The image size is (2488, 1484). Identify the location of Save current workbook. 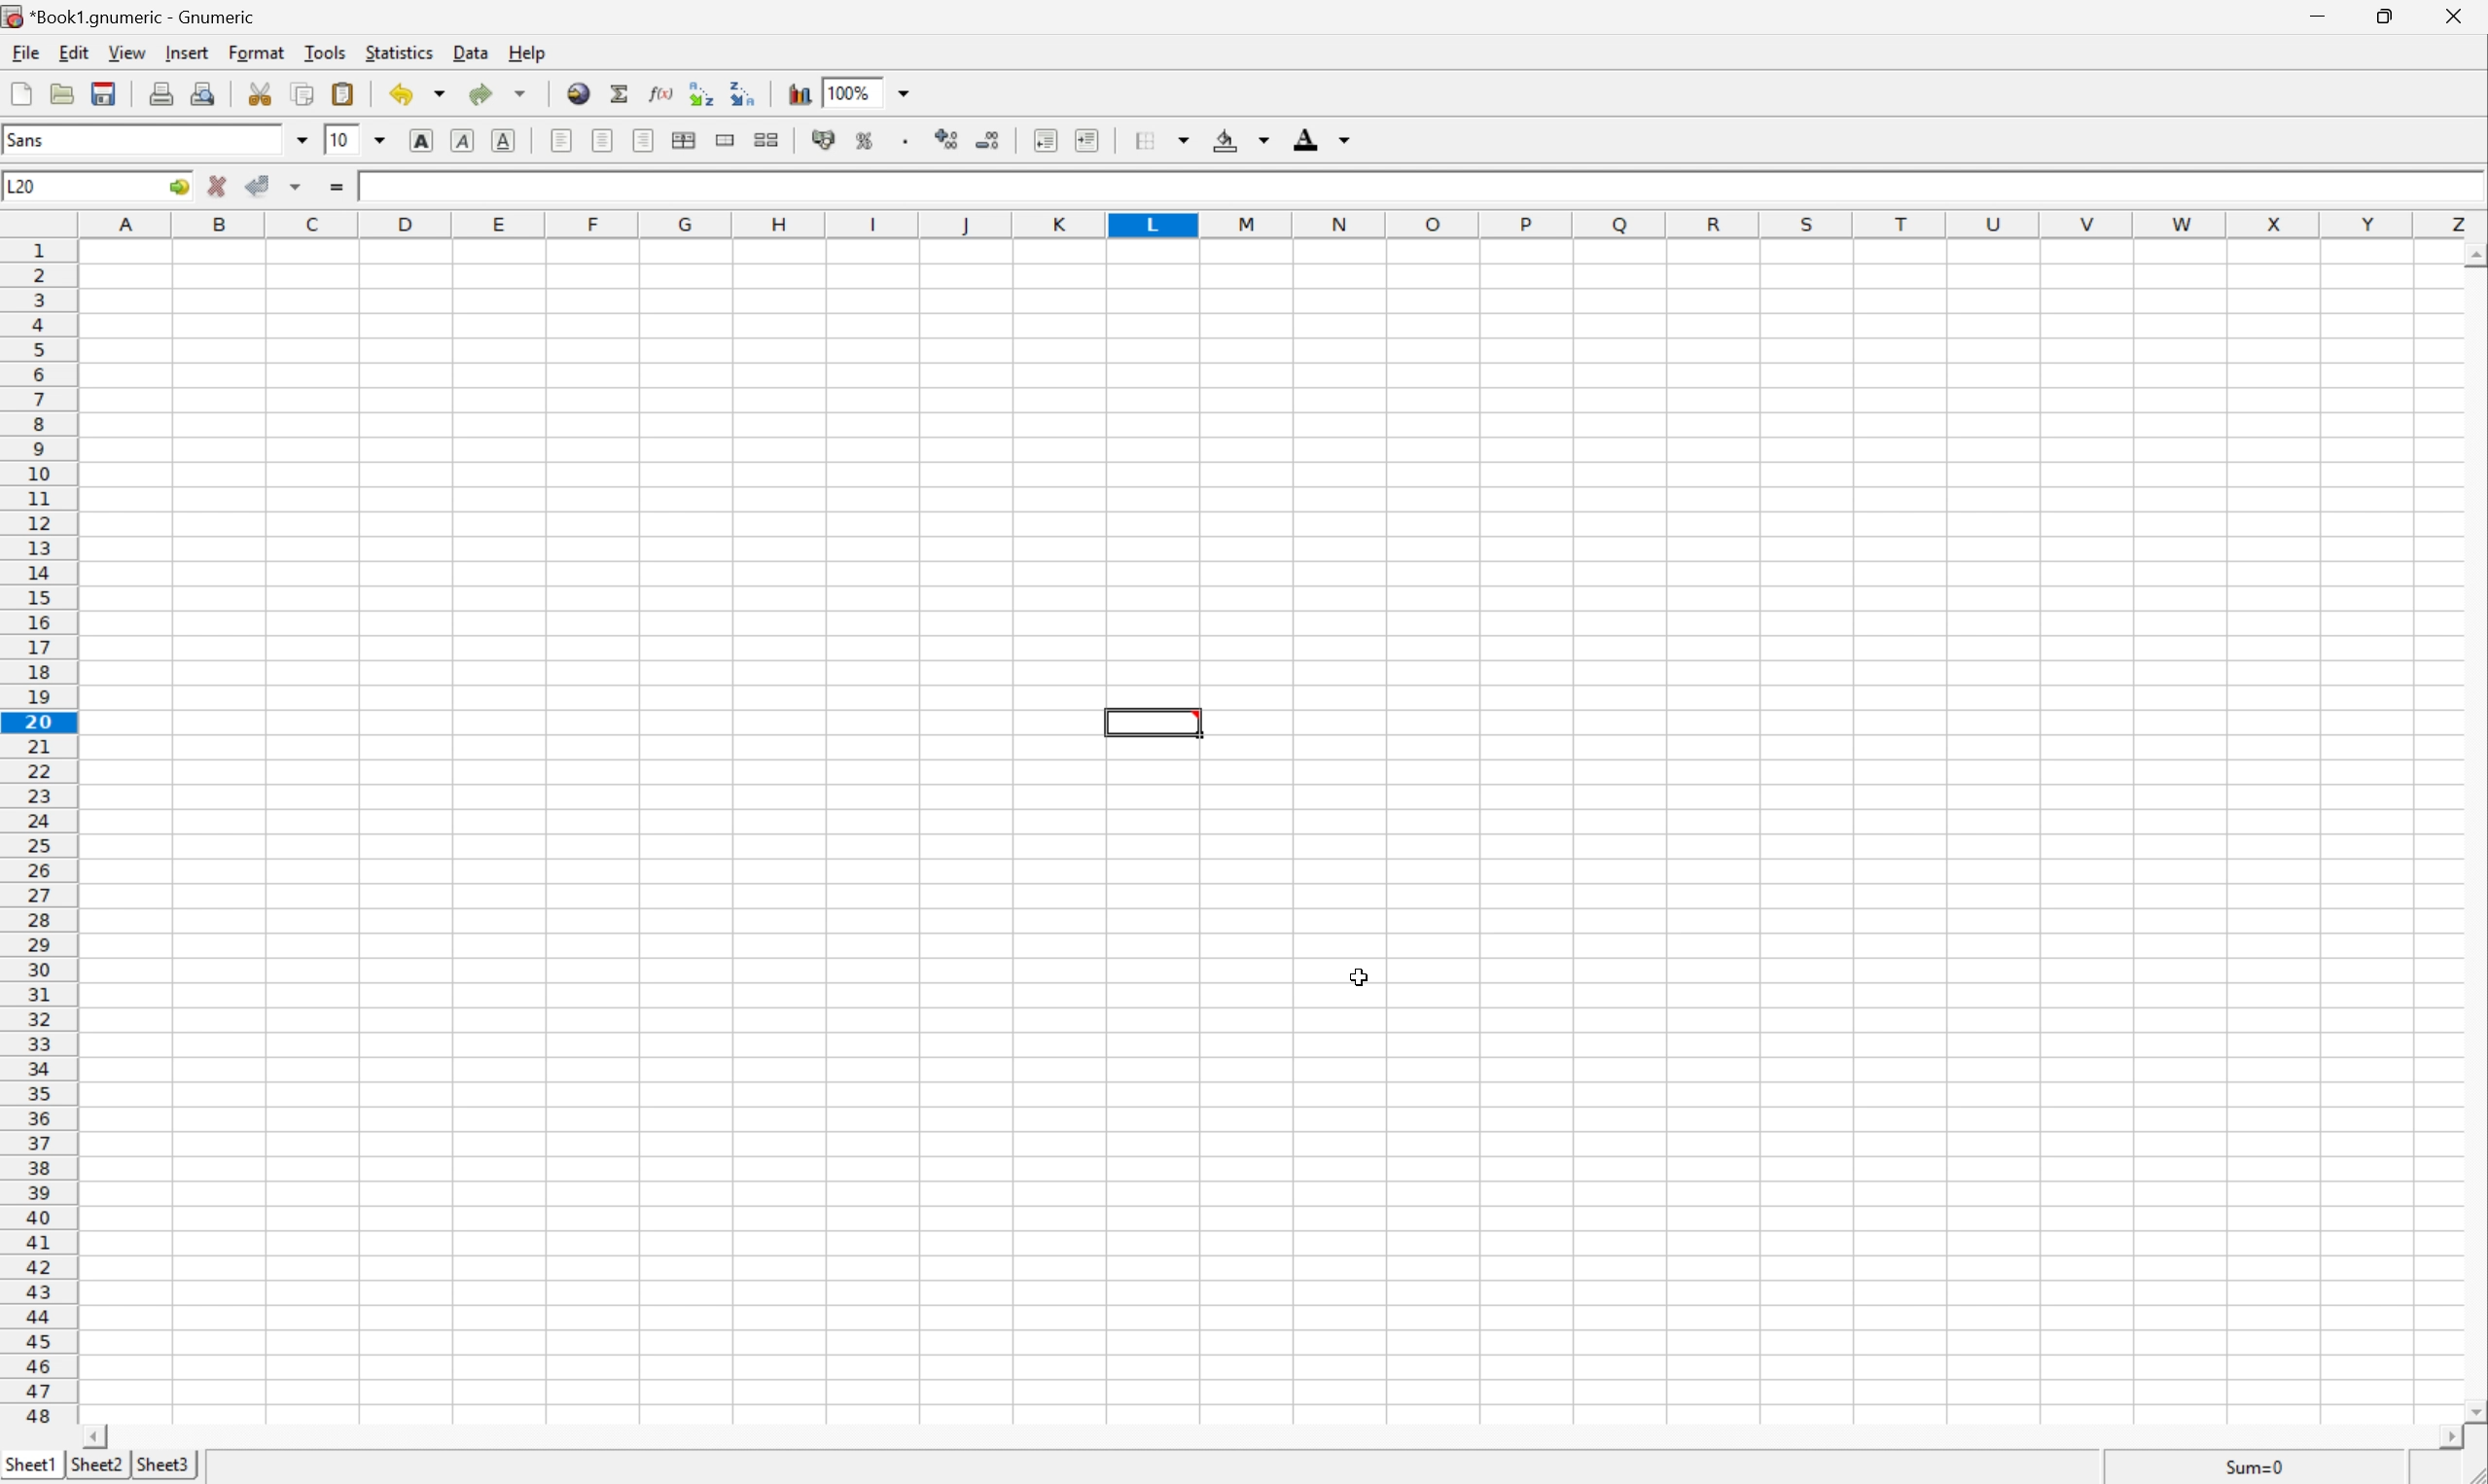
(106, 93).